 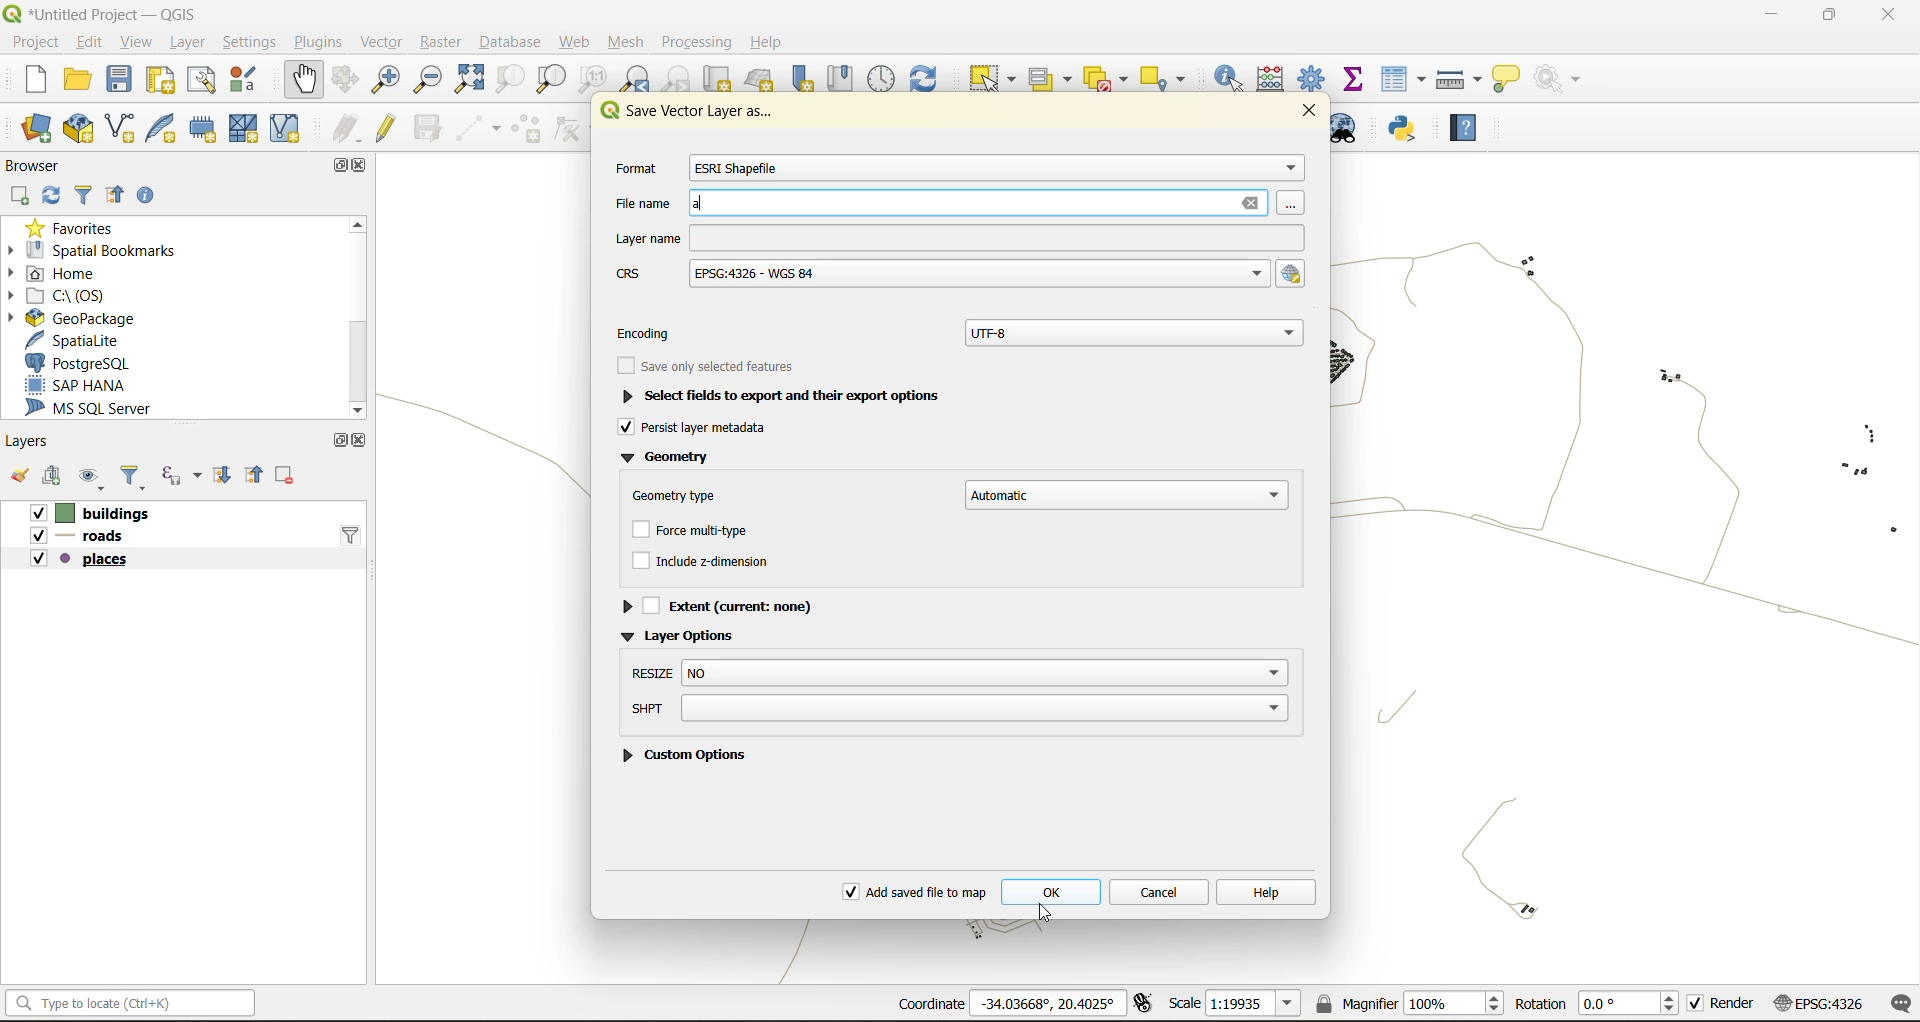 What do you see at coordinates (638, 77) in the screenshot?
I see `zoom last` at bounding box center [638, 77].